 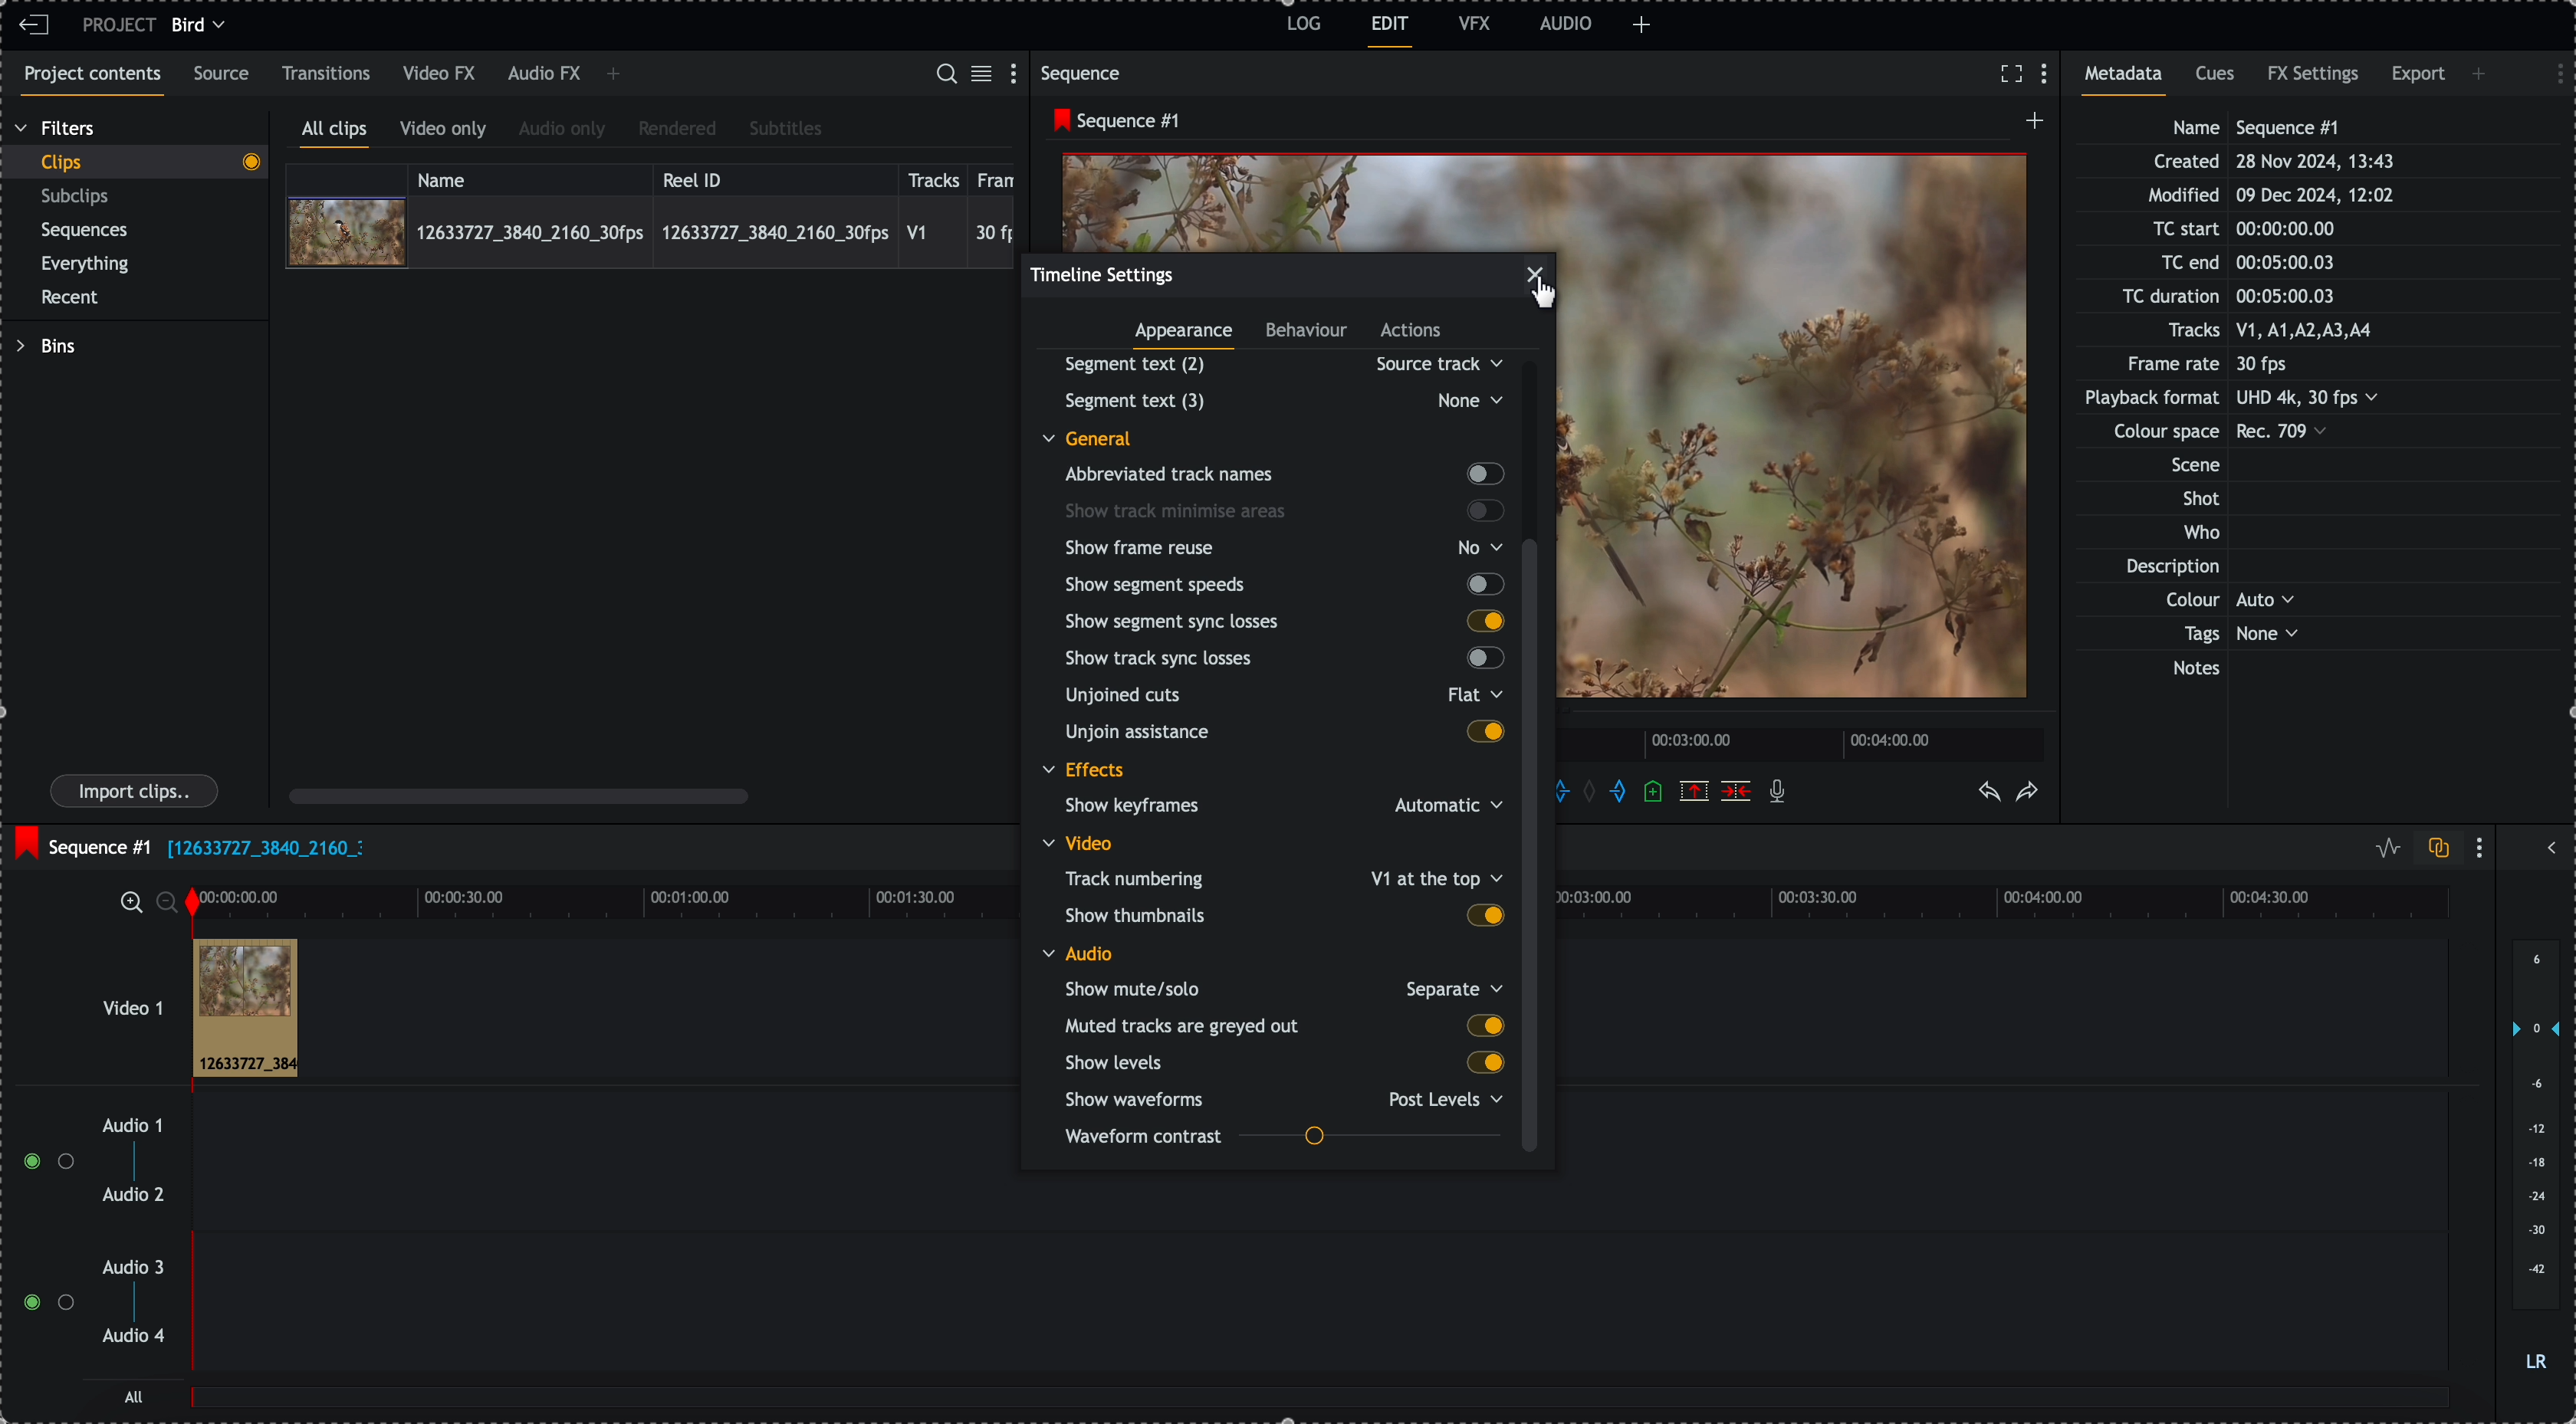 I want to click on actions, so click(x=1412, y=332).